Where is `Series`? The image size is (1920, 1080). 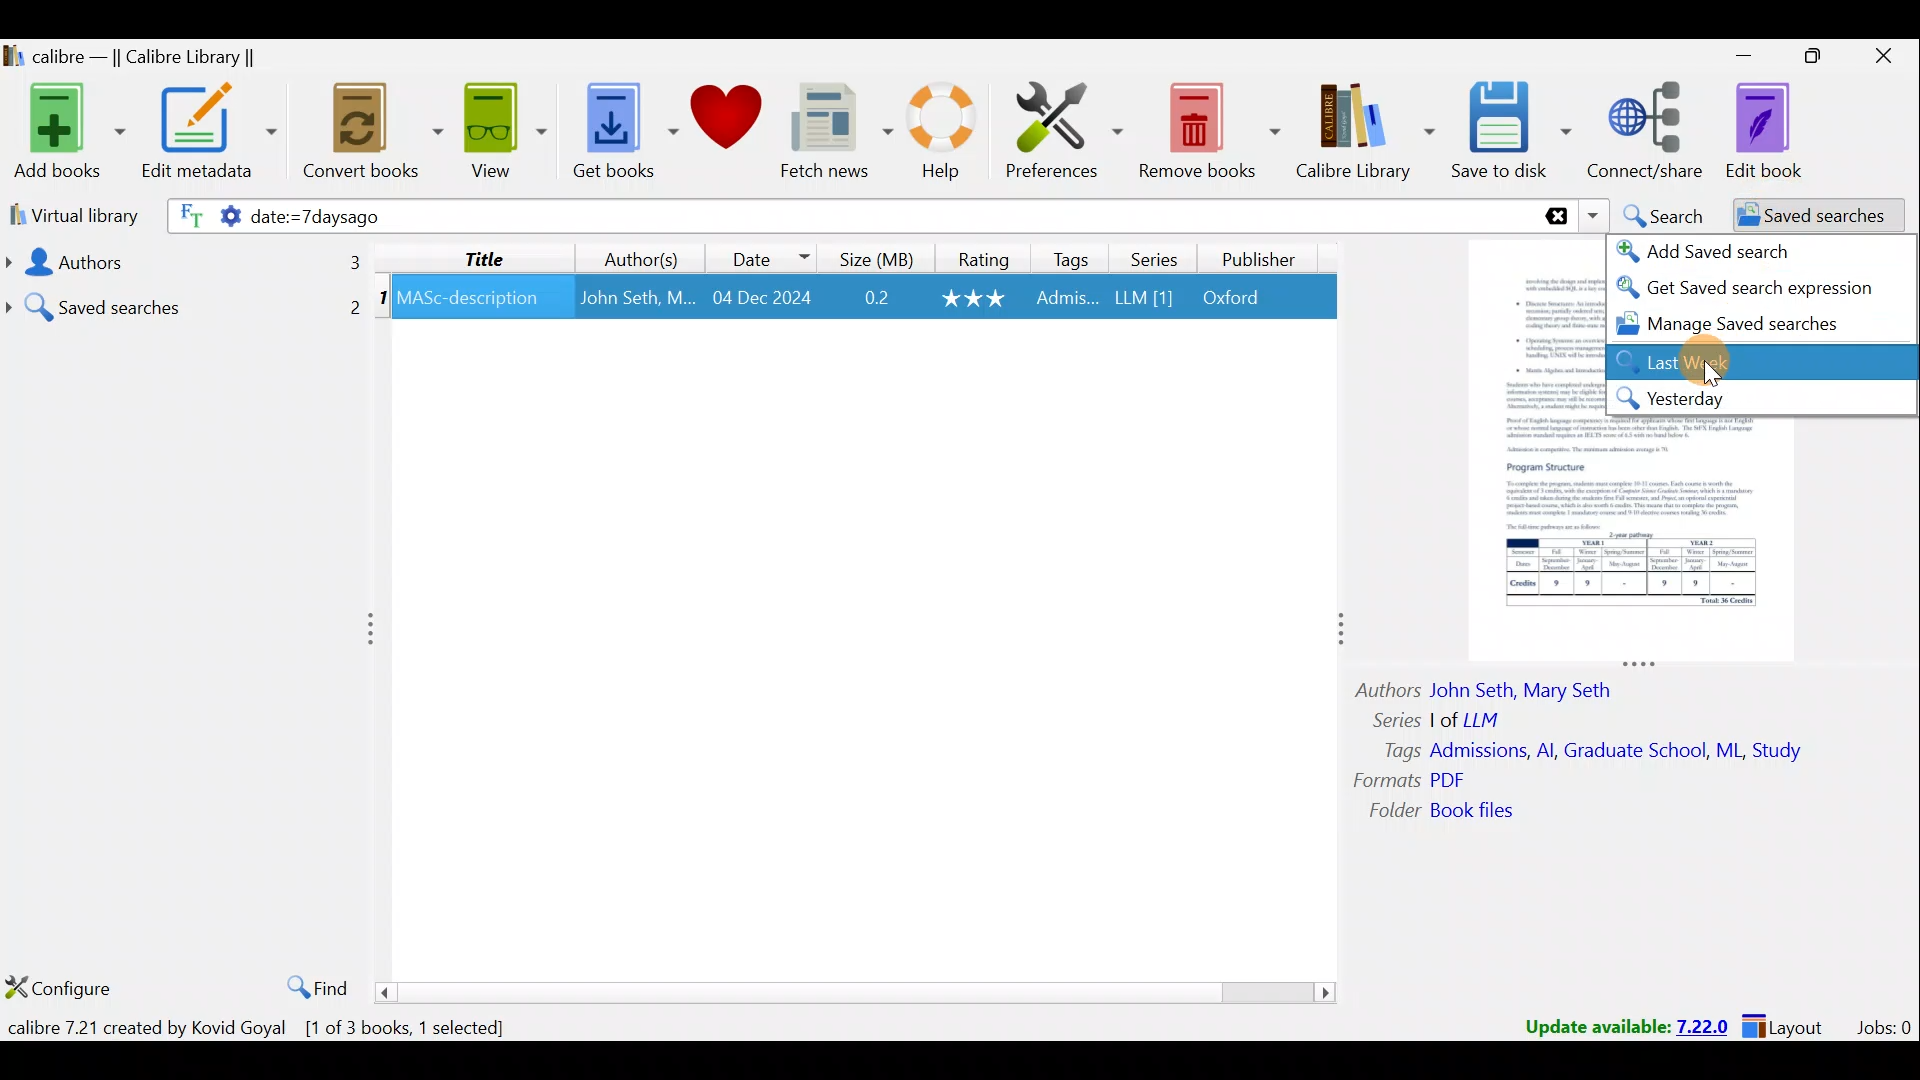 Series is located at coordinates (1151, 257).